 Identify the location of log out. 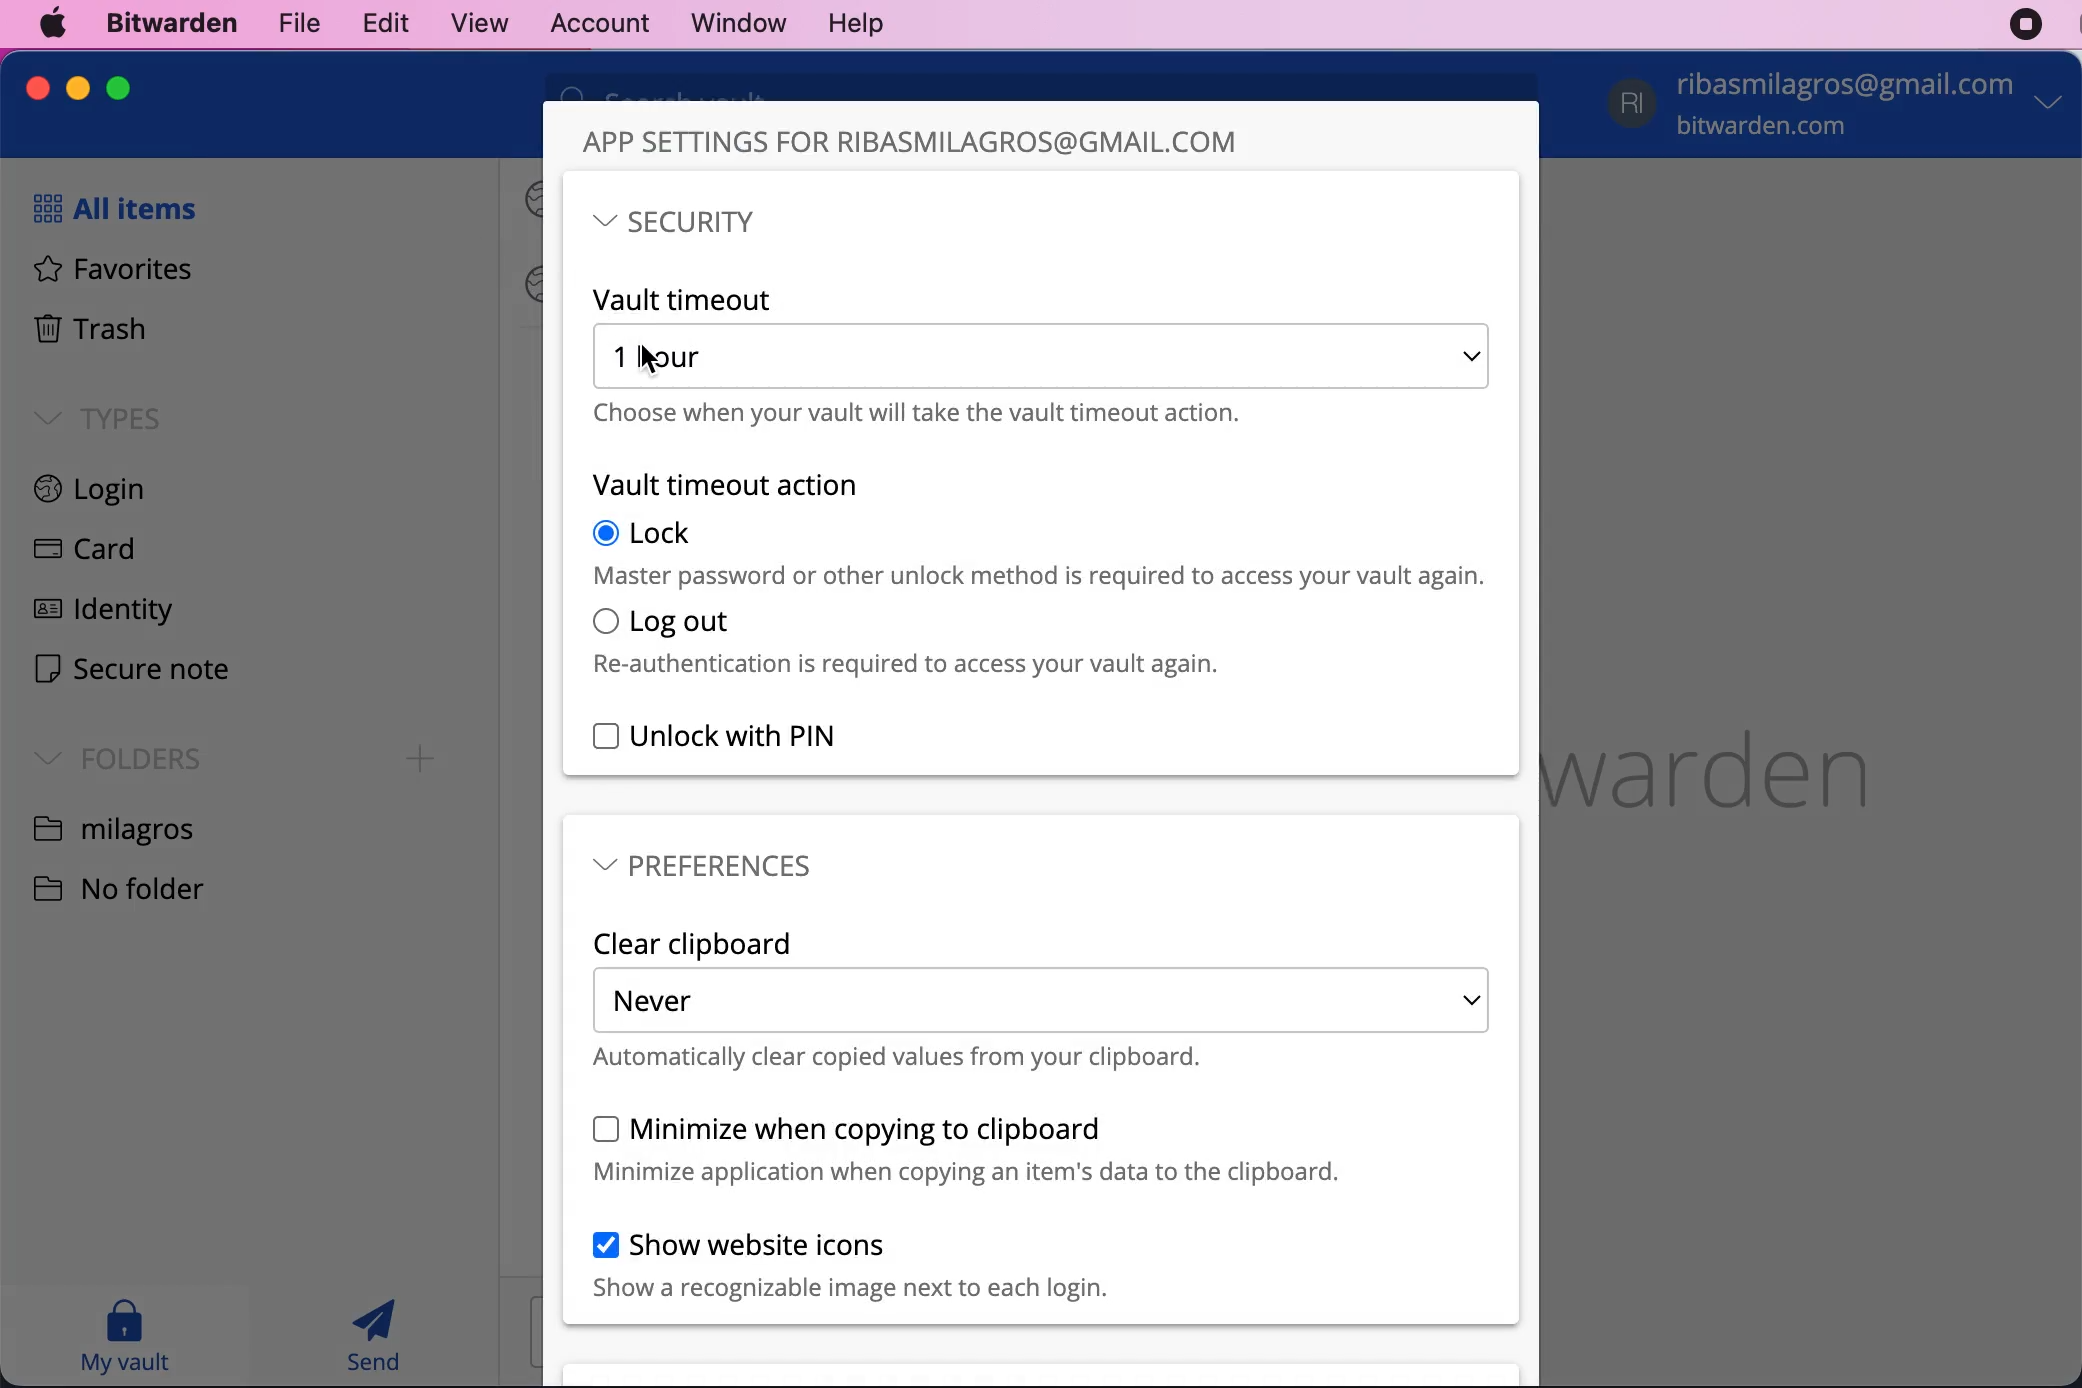
(907, 642).